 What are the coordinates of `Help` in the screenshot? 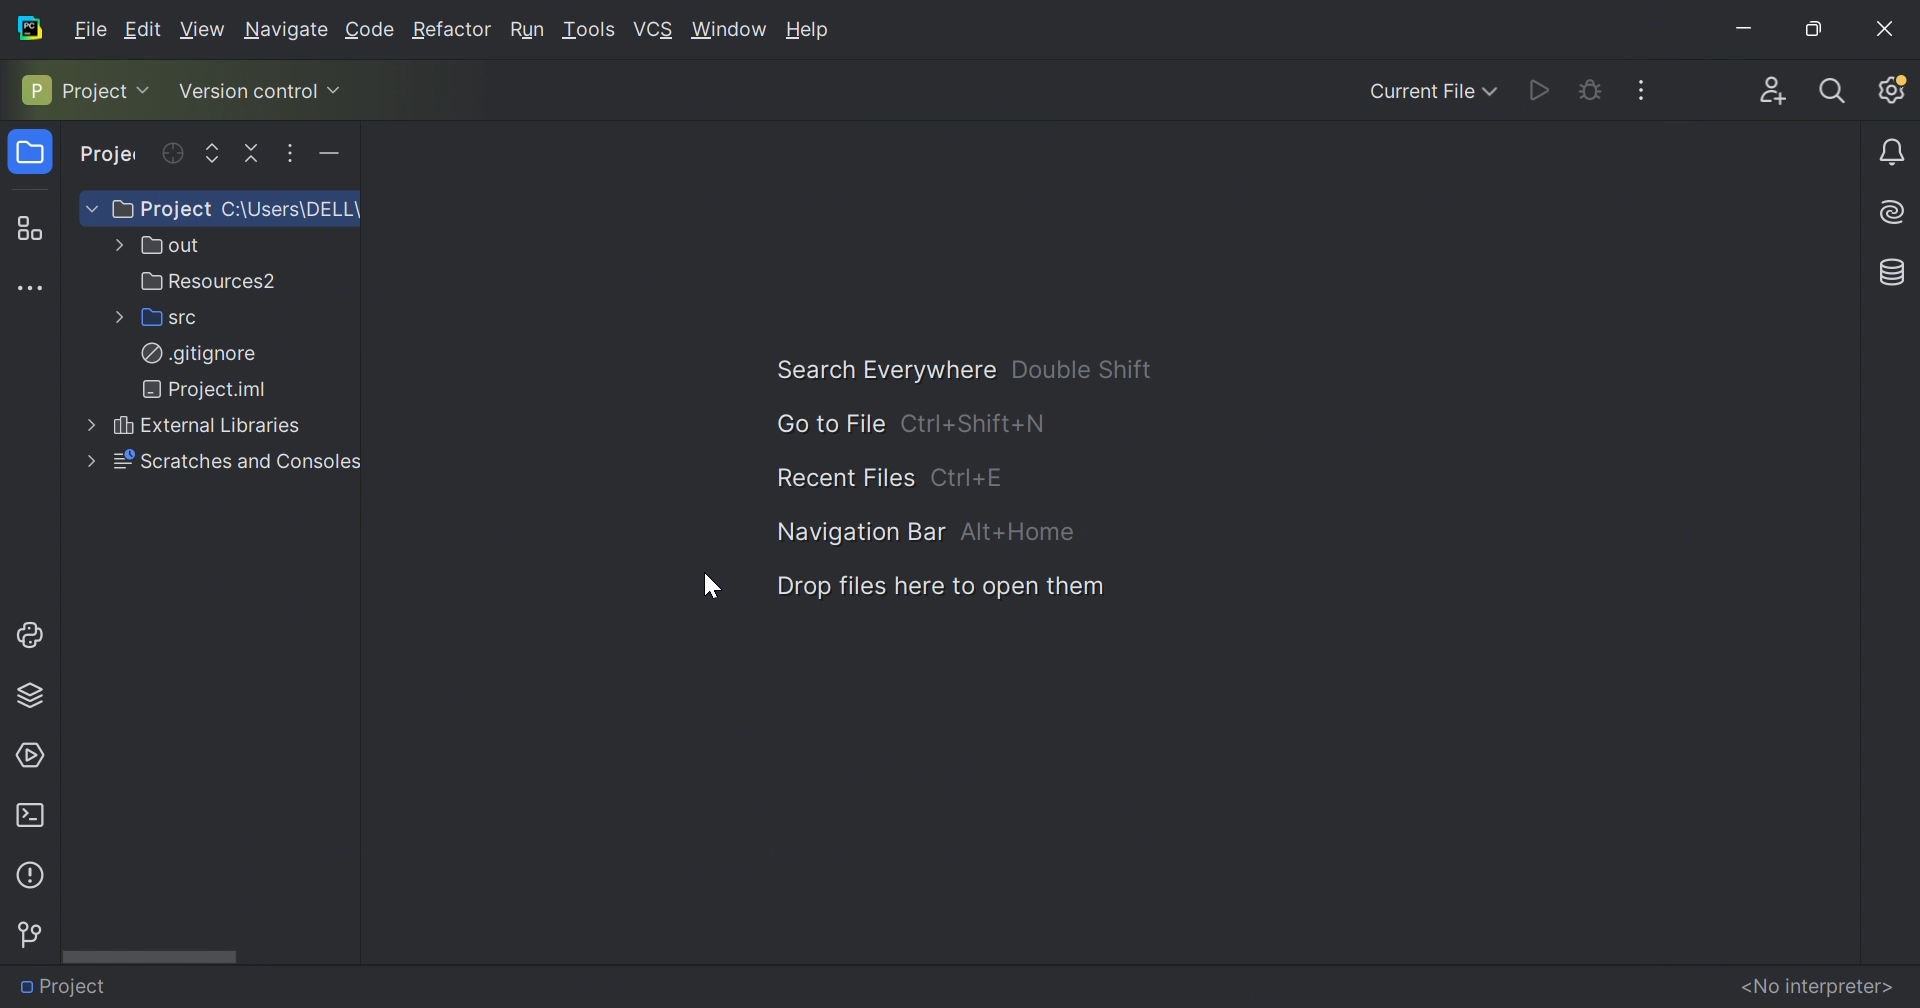 It's located at (809, 29).